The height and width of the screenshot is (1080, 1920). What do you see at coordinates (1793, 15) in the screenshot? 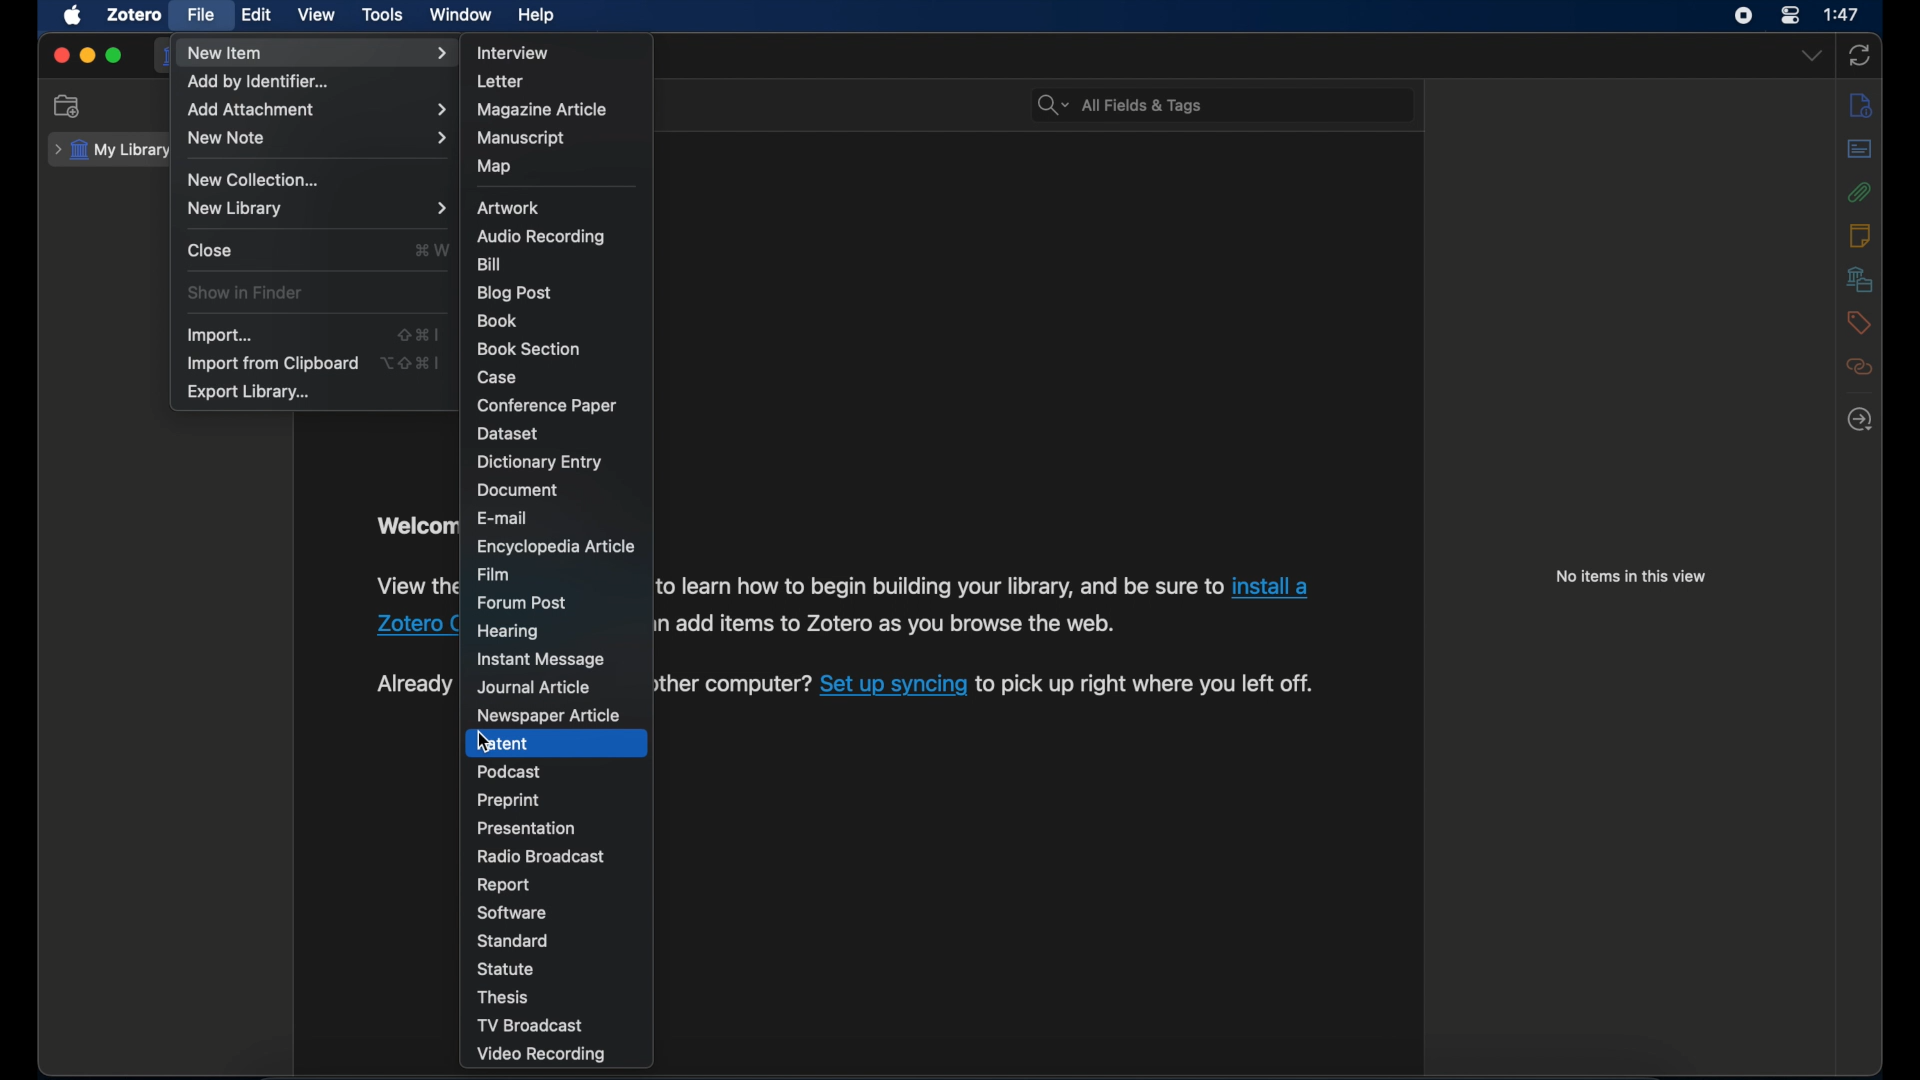
I see `control center` at bounding box center [1793, 15].